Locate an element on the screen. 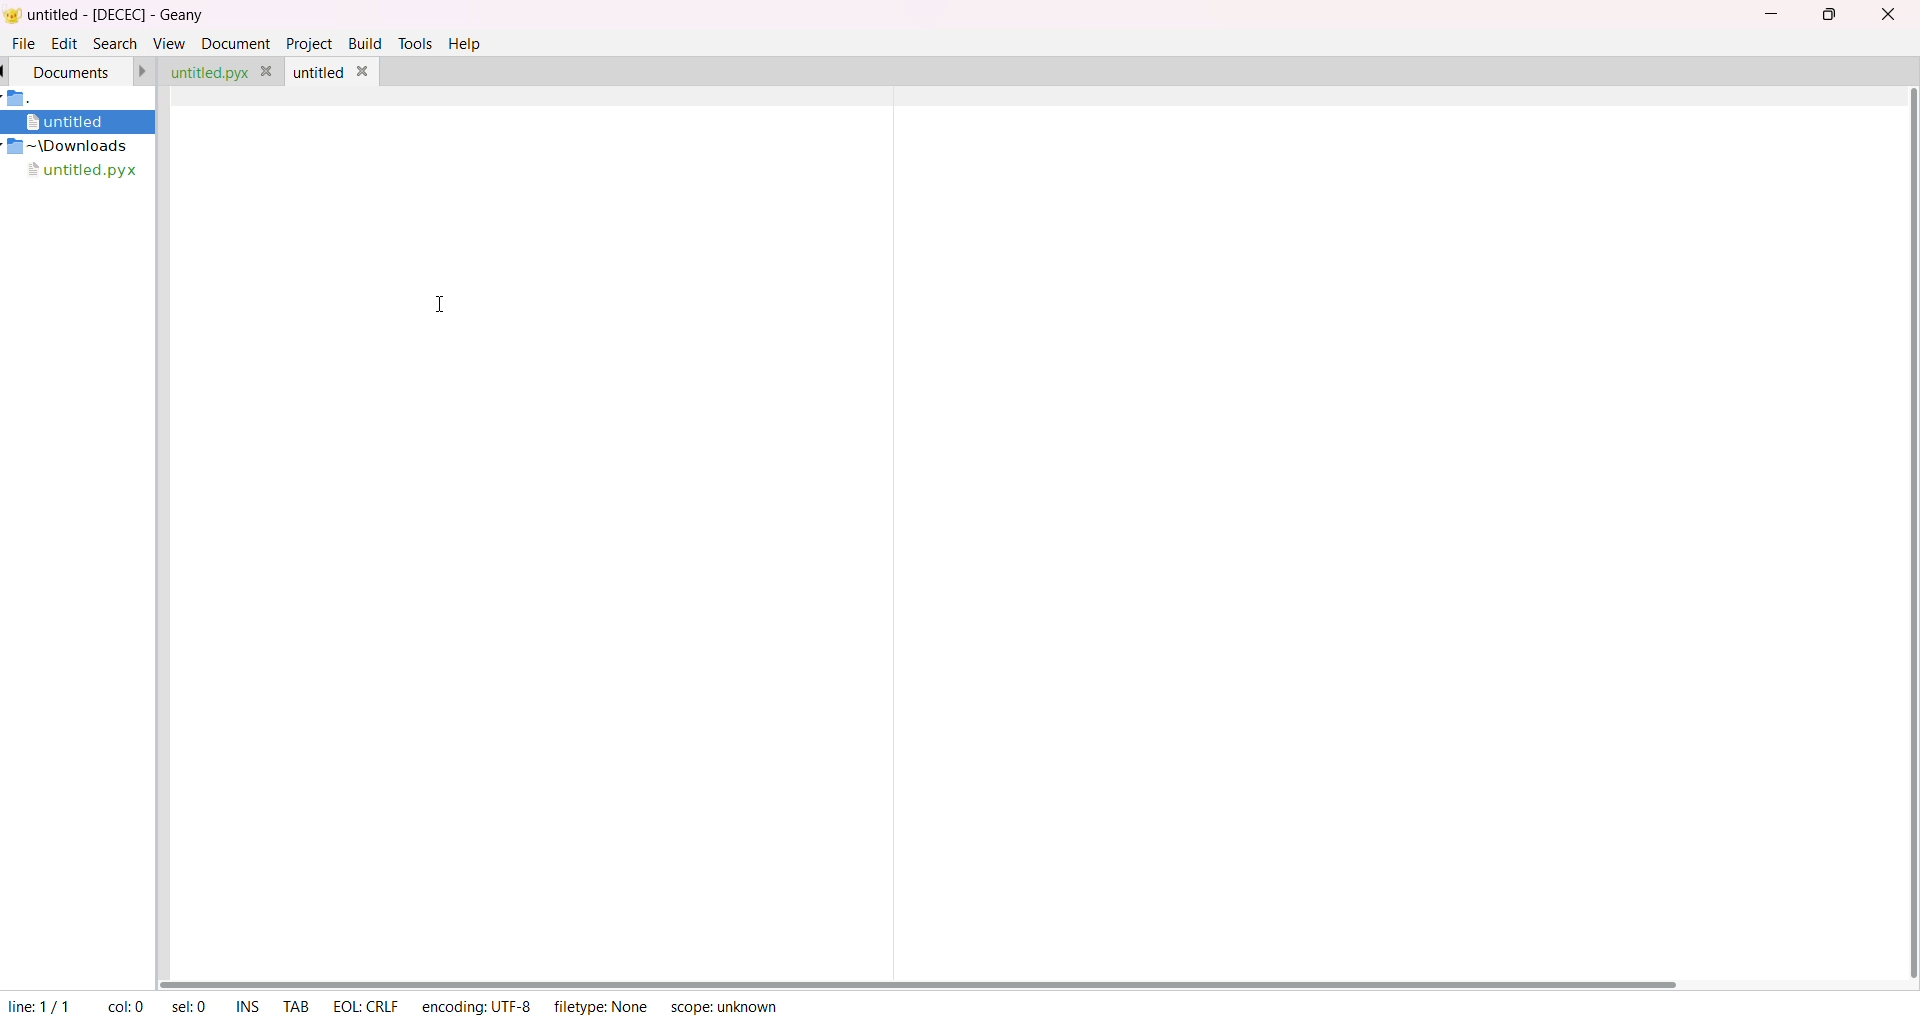  file name is located at coordinates (80, 171).